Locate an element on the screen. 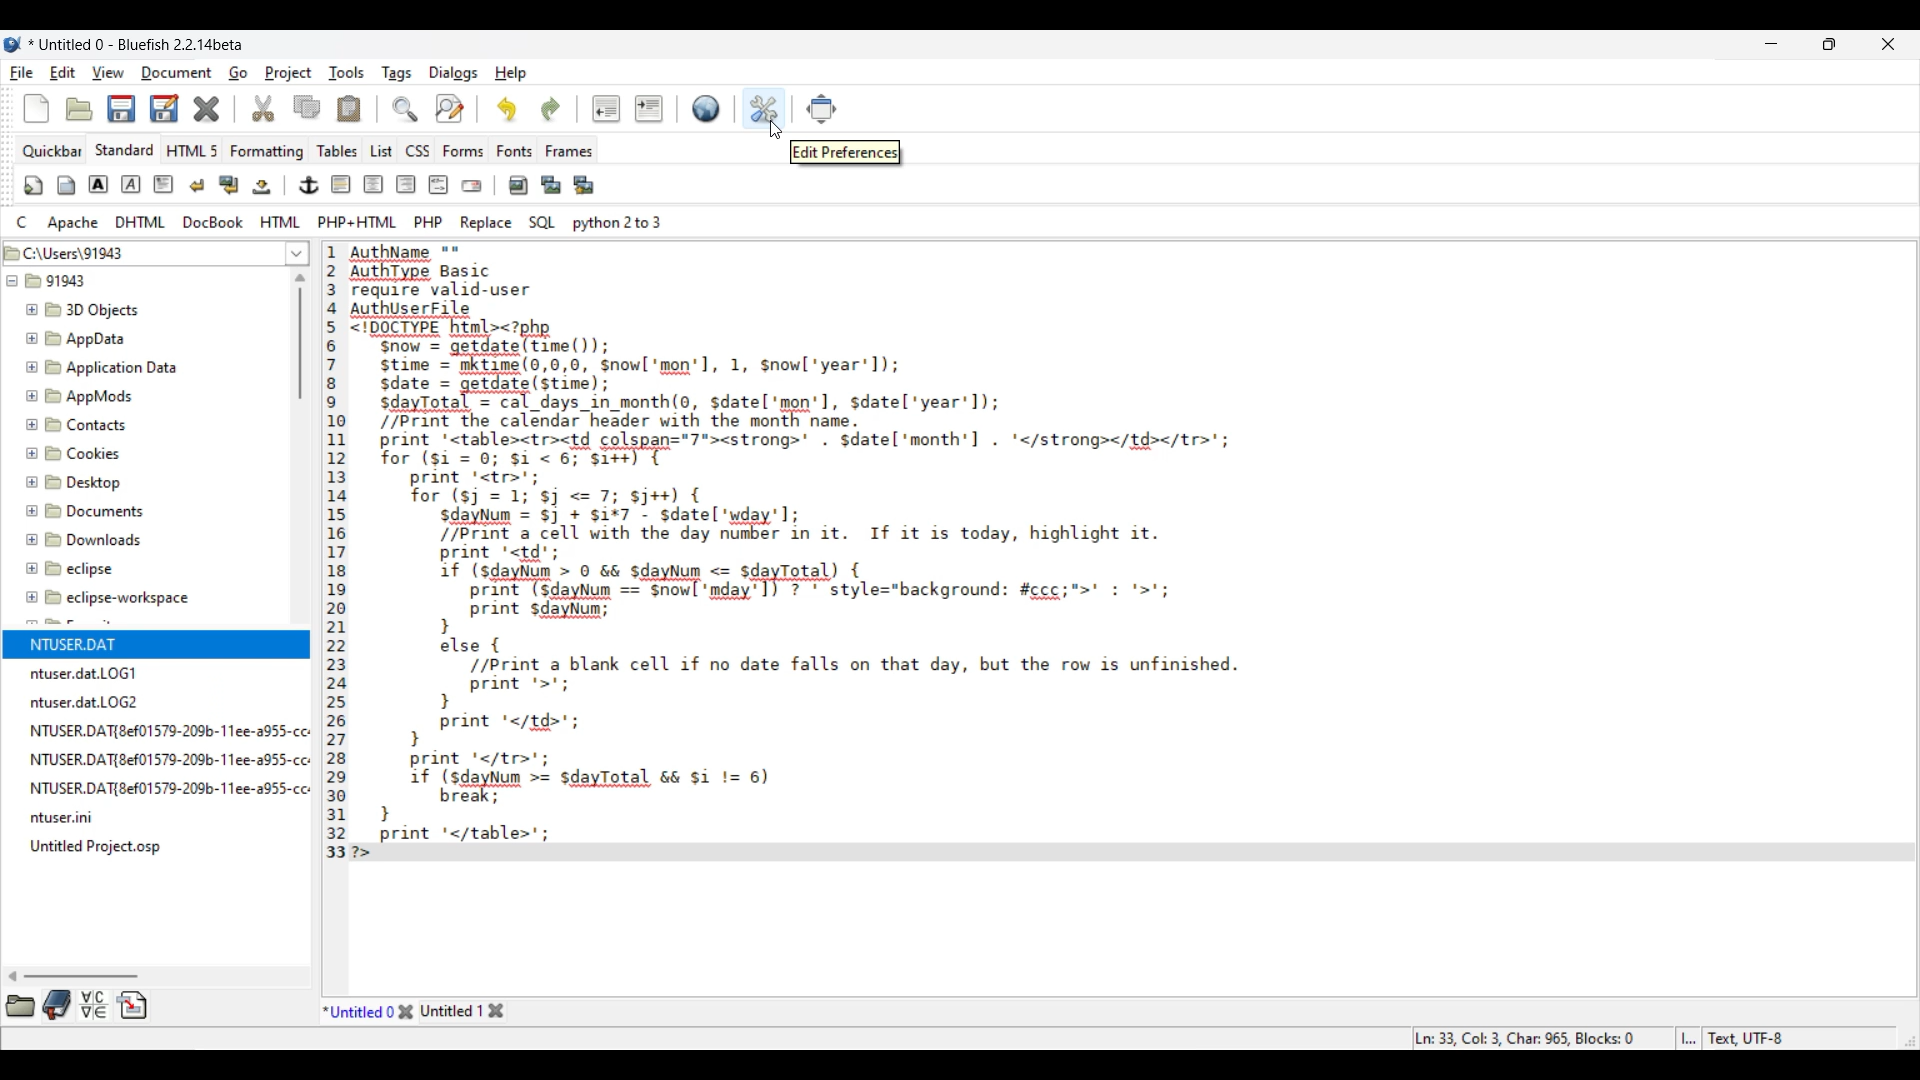  Software logo is located at coordinates (13, 45).